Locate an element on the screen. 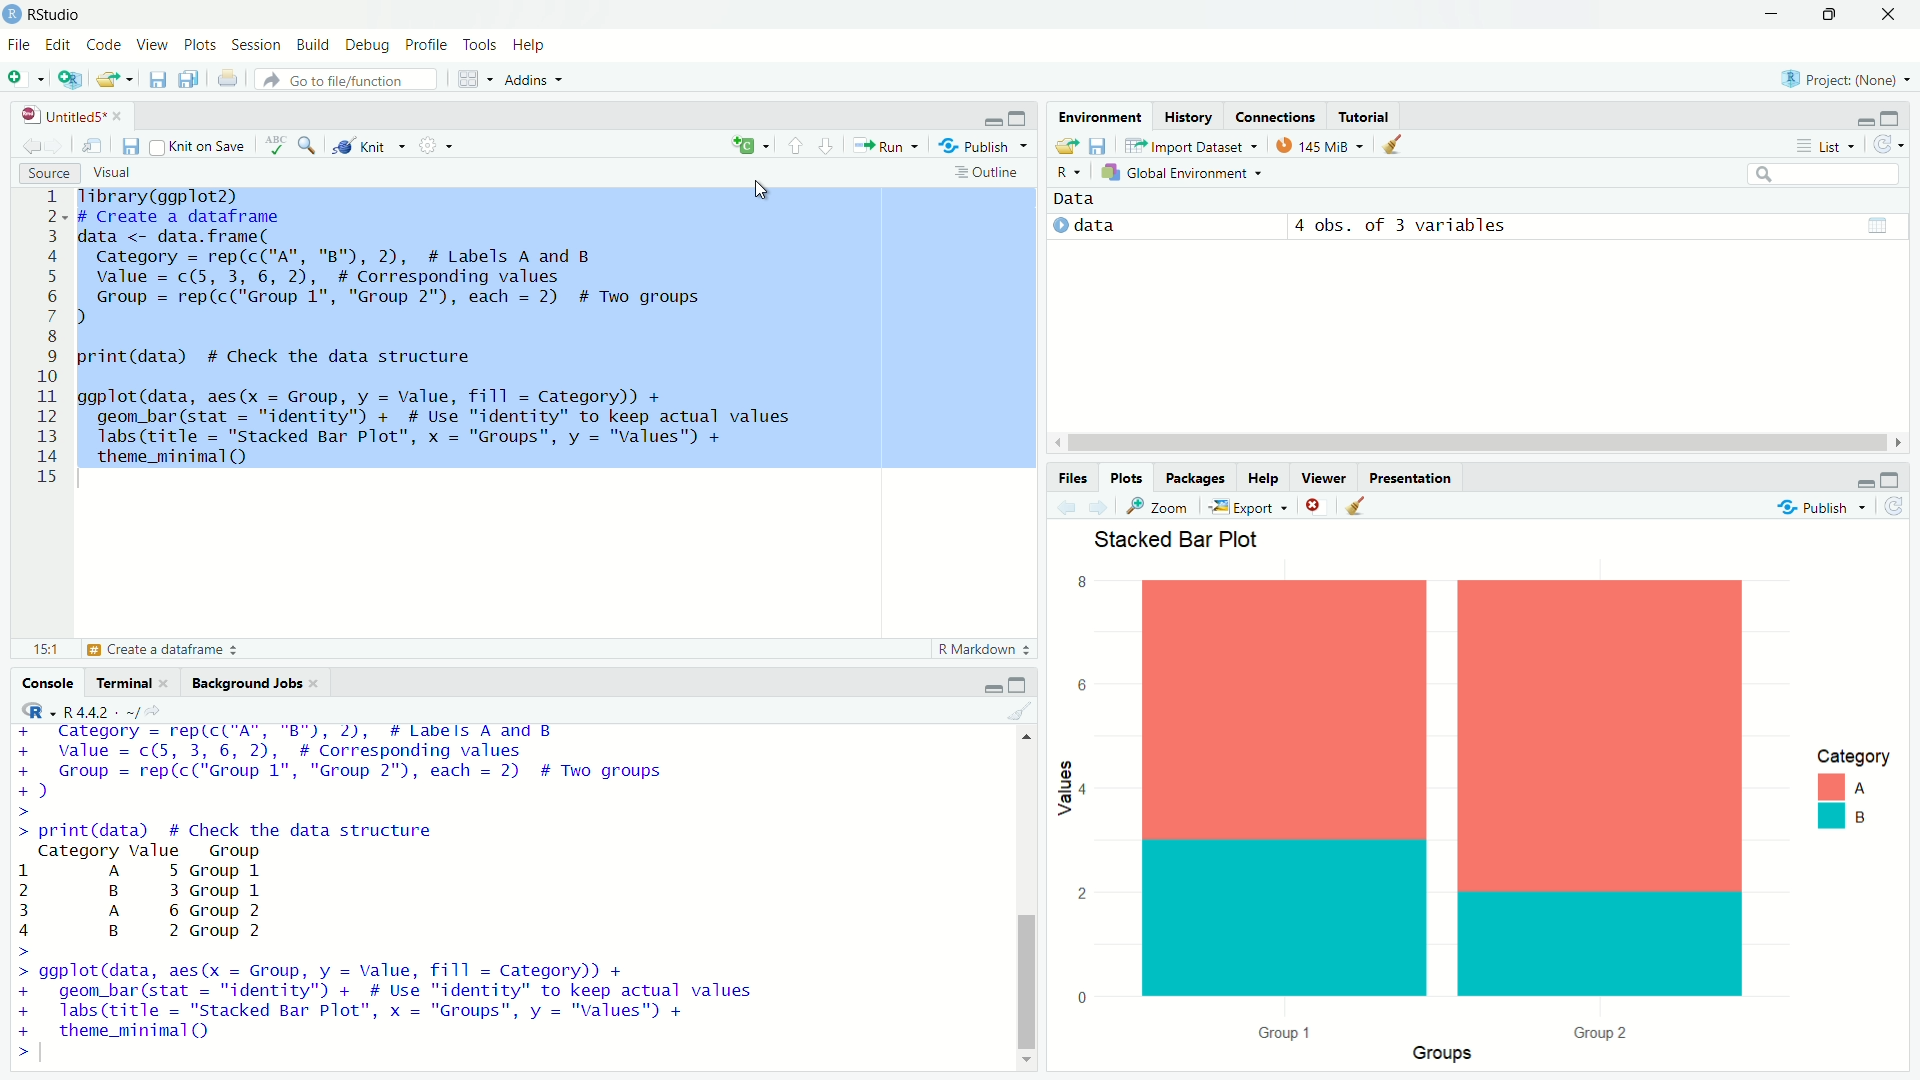 The image size is (1920, 1080). Maximize is located at coordinates (1897, 479).